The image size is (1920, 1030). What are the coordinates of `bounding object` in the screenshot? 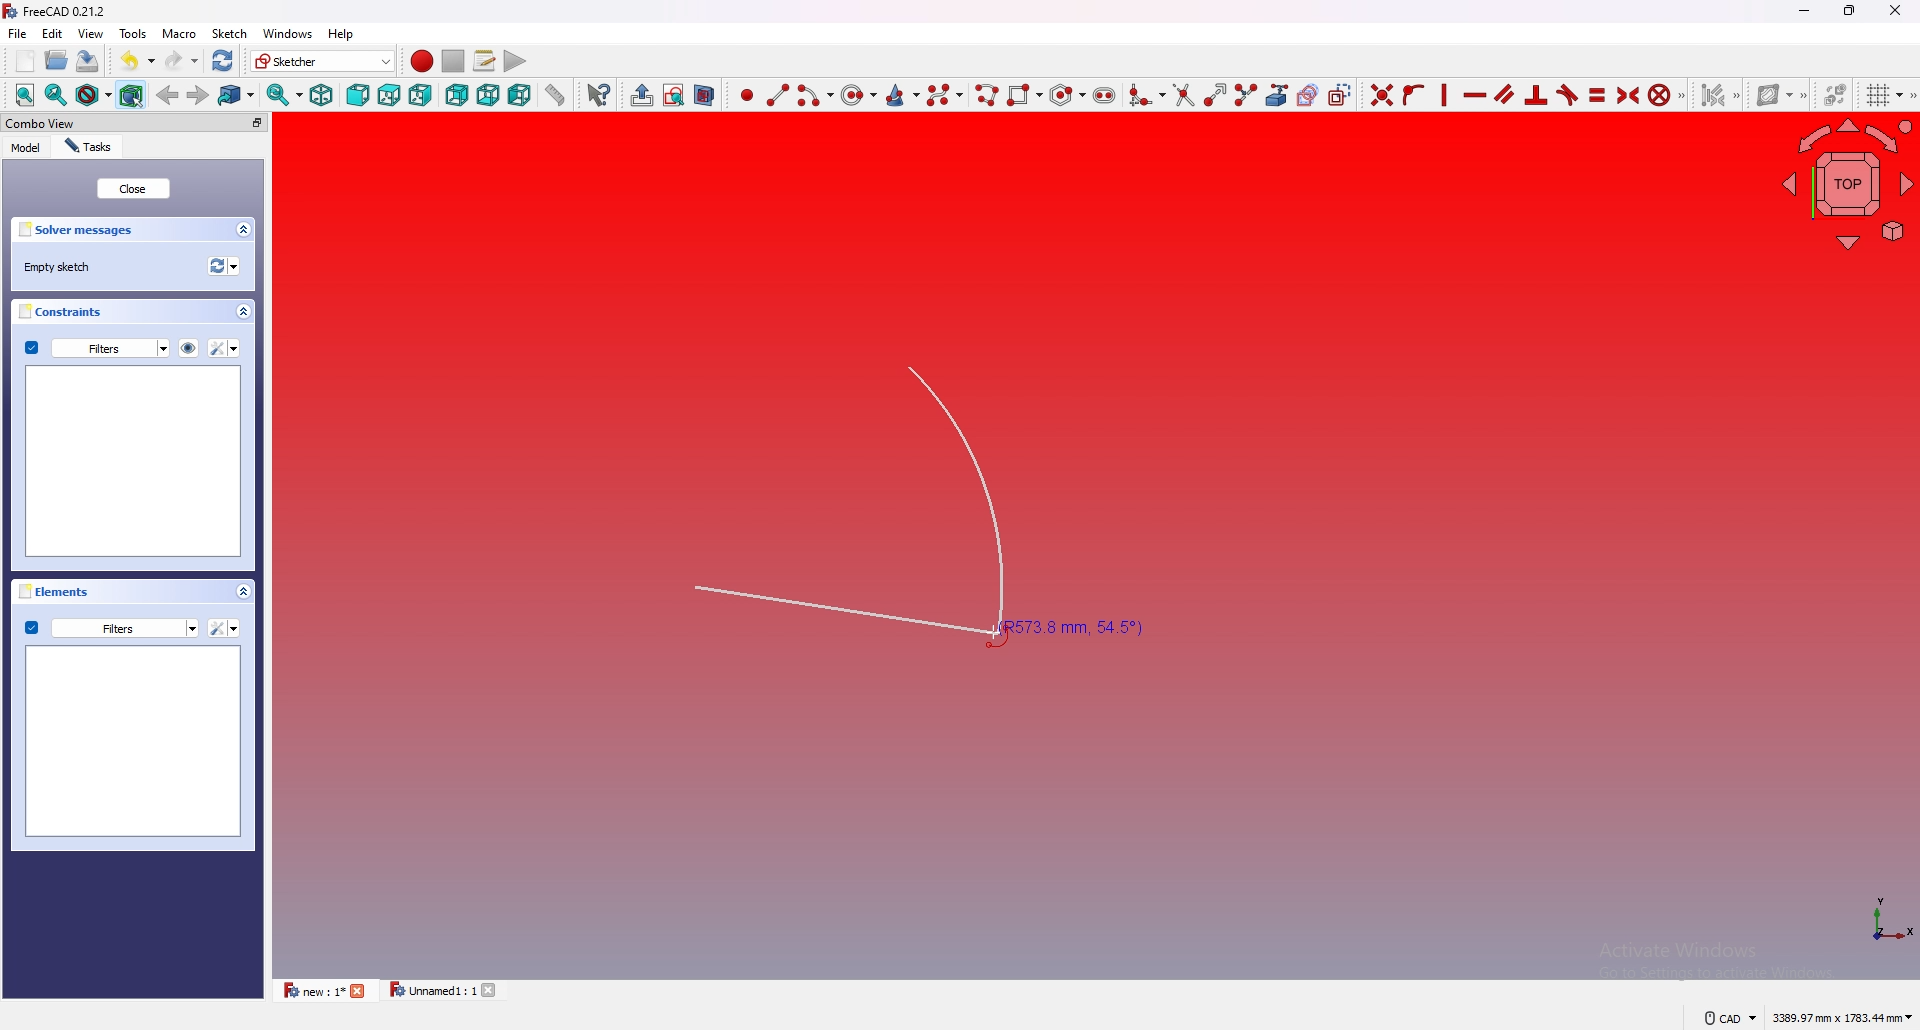 It's located at (132, 93).